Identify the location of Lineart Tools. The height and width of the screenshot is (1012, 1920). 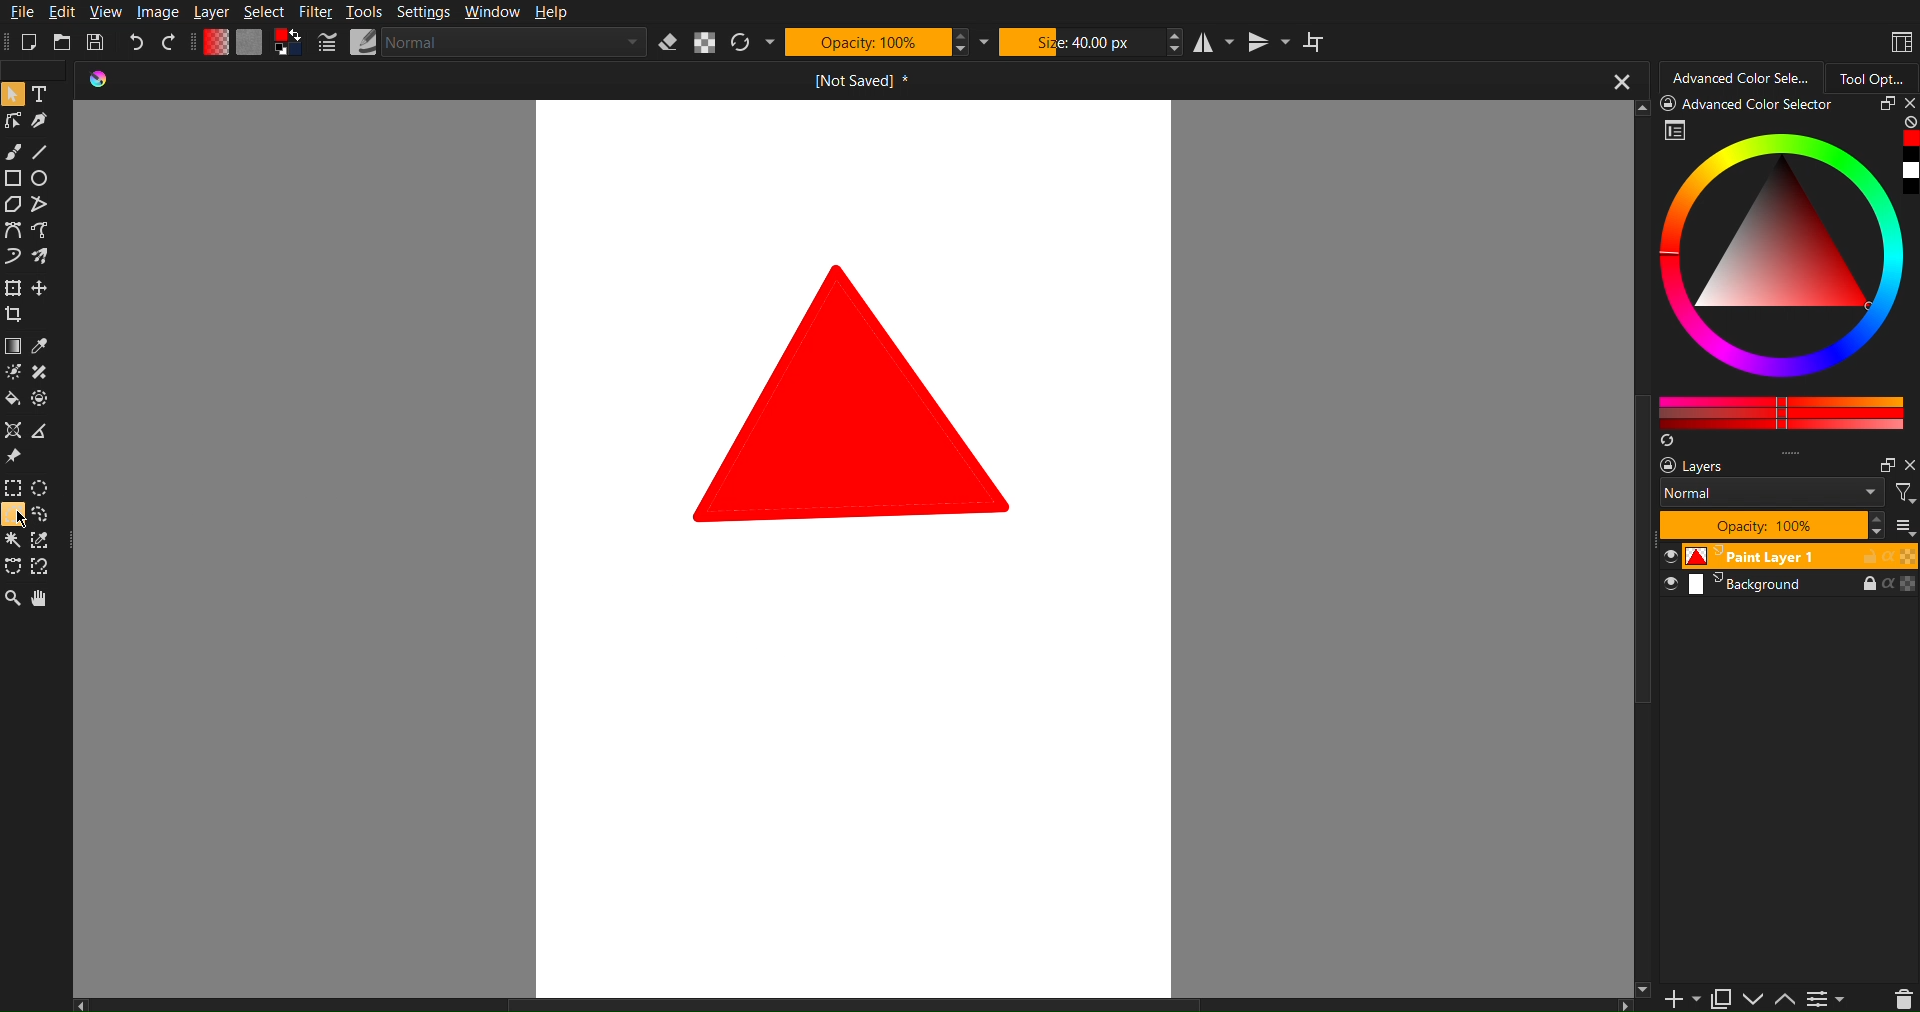
(12, 123).